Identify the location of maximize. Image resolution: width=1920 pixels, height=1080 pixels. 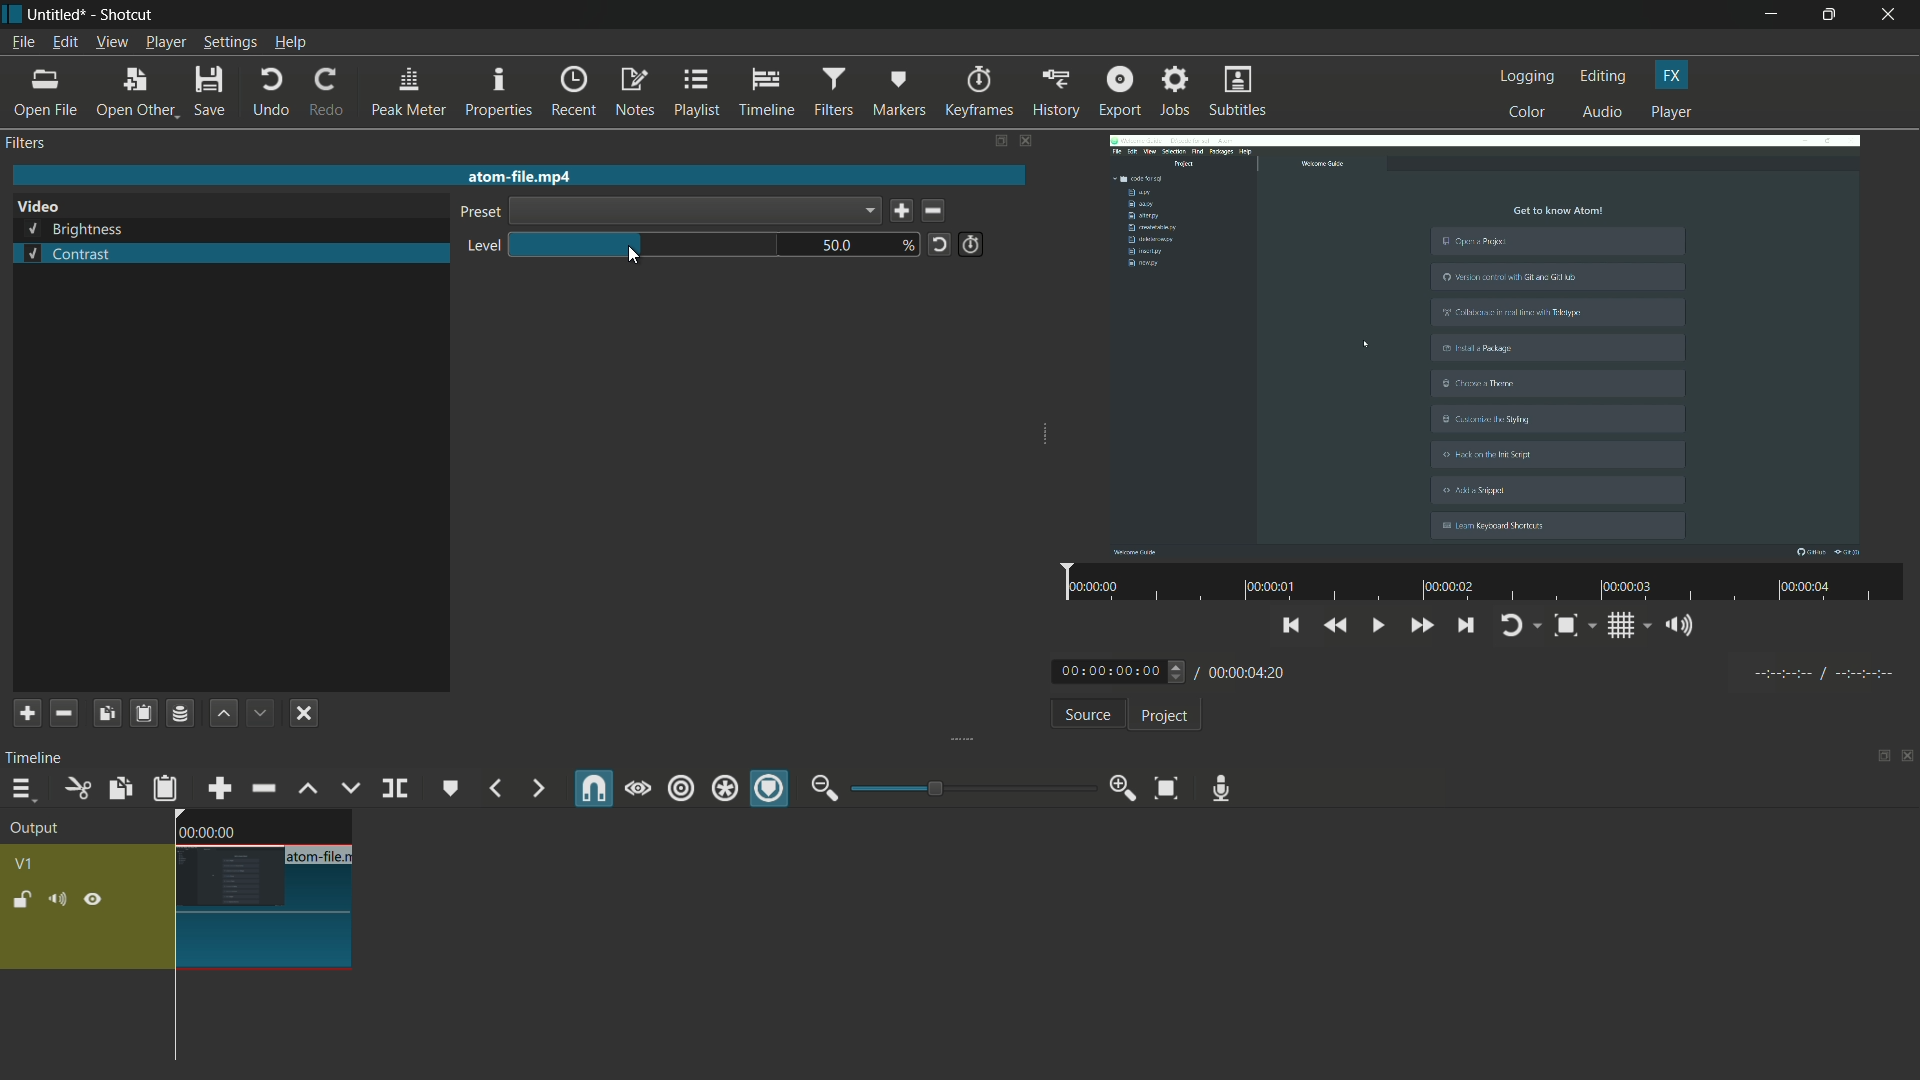
(1832, 15).